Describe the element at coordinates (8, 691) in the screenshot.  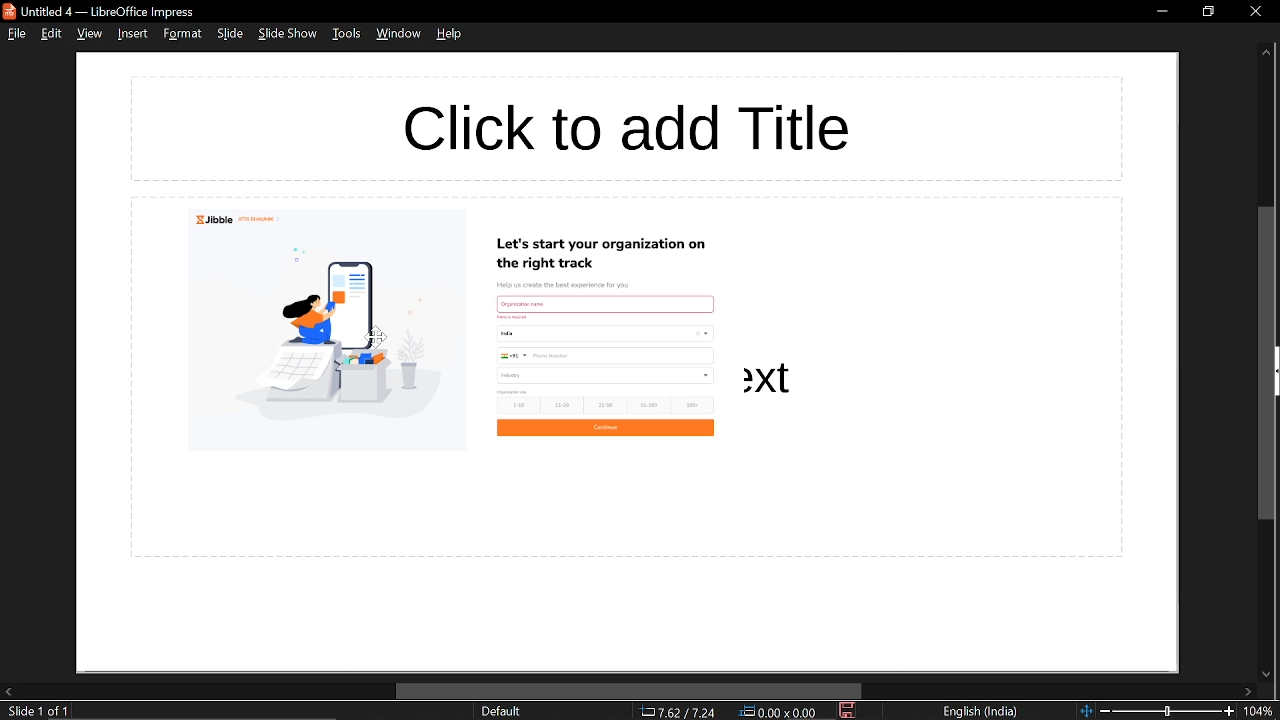
I see `move left` at that location.